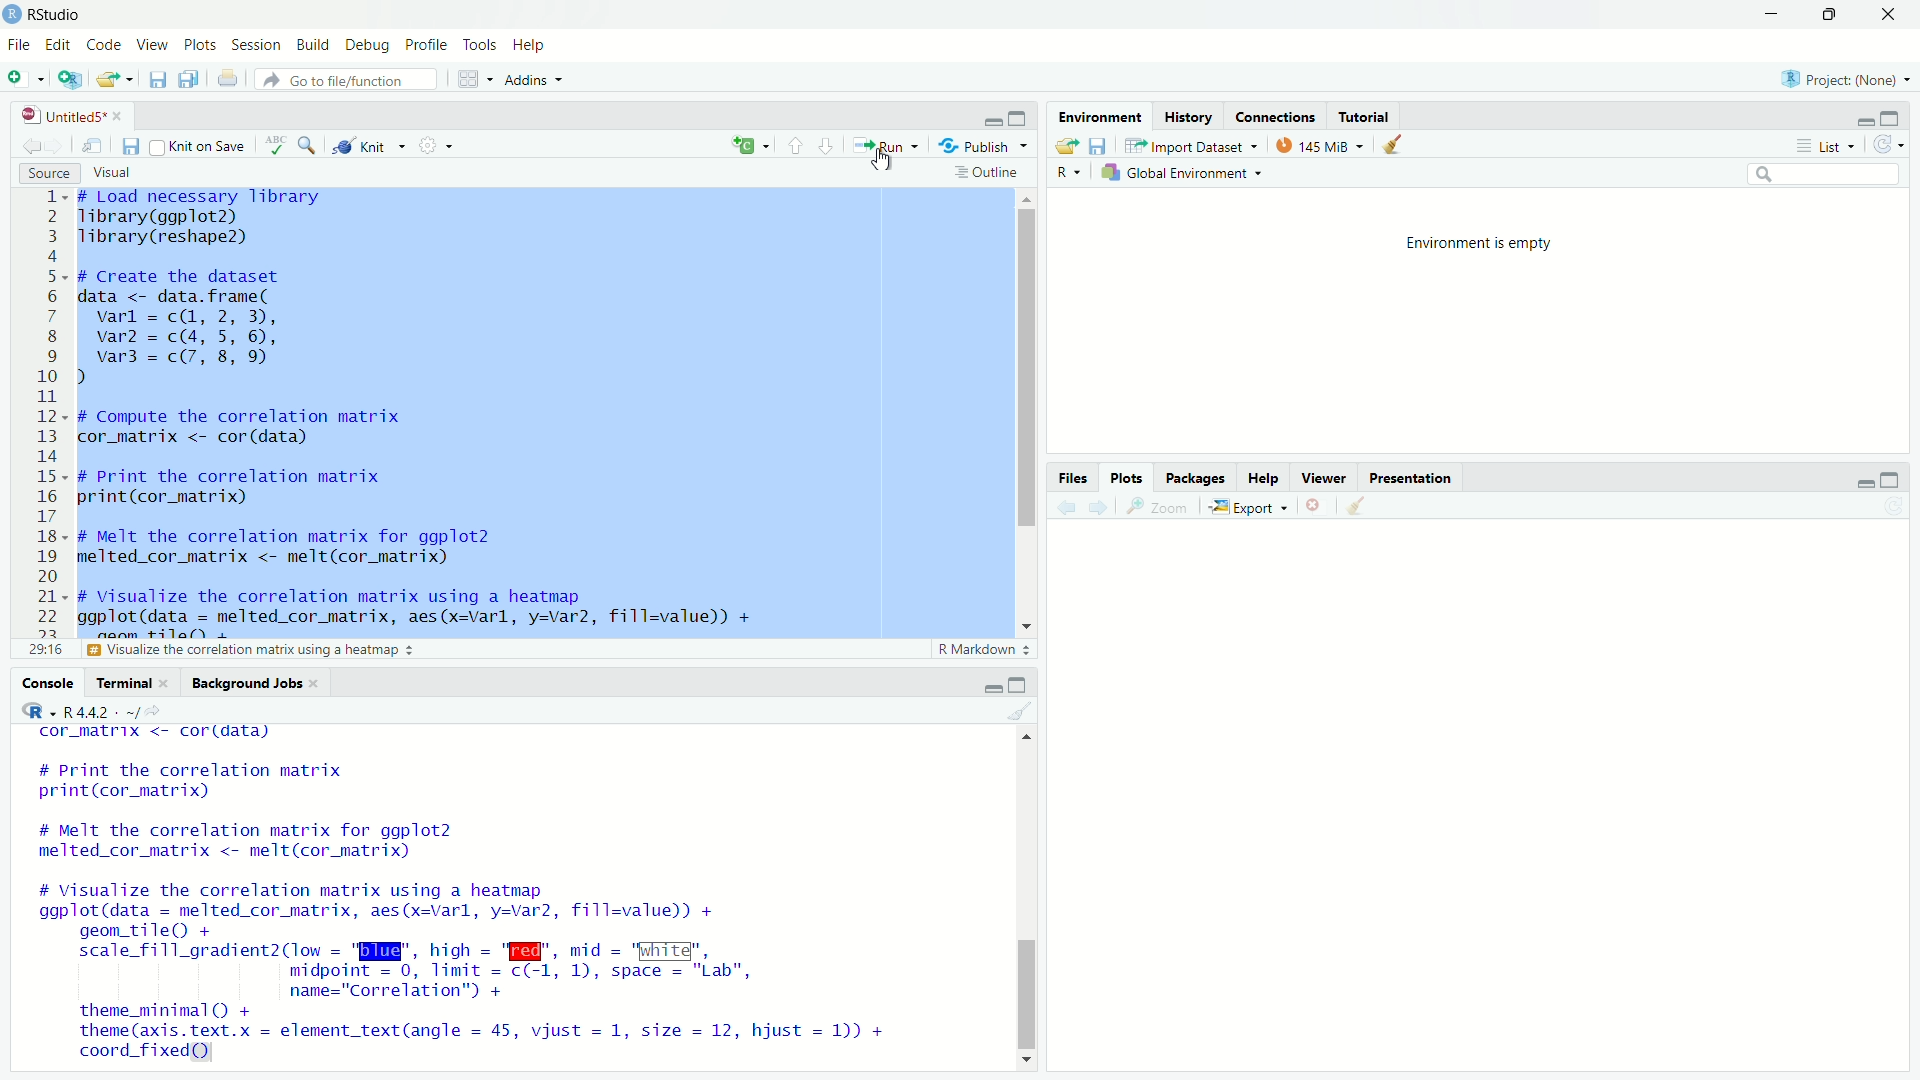 Image resolution: width=1920 pixels, height=1080 pixels. Describe the element at coordinates (1359, 505) in the screenshot. I see `clear plots` at that location.